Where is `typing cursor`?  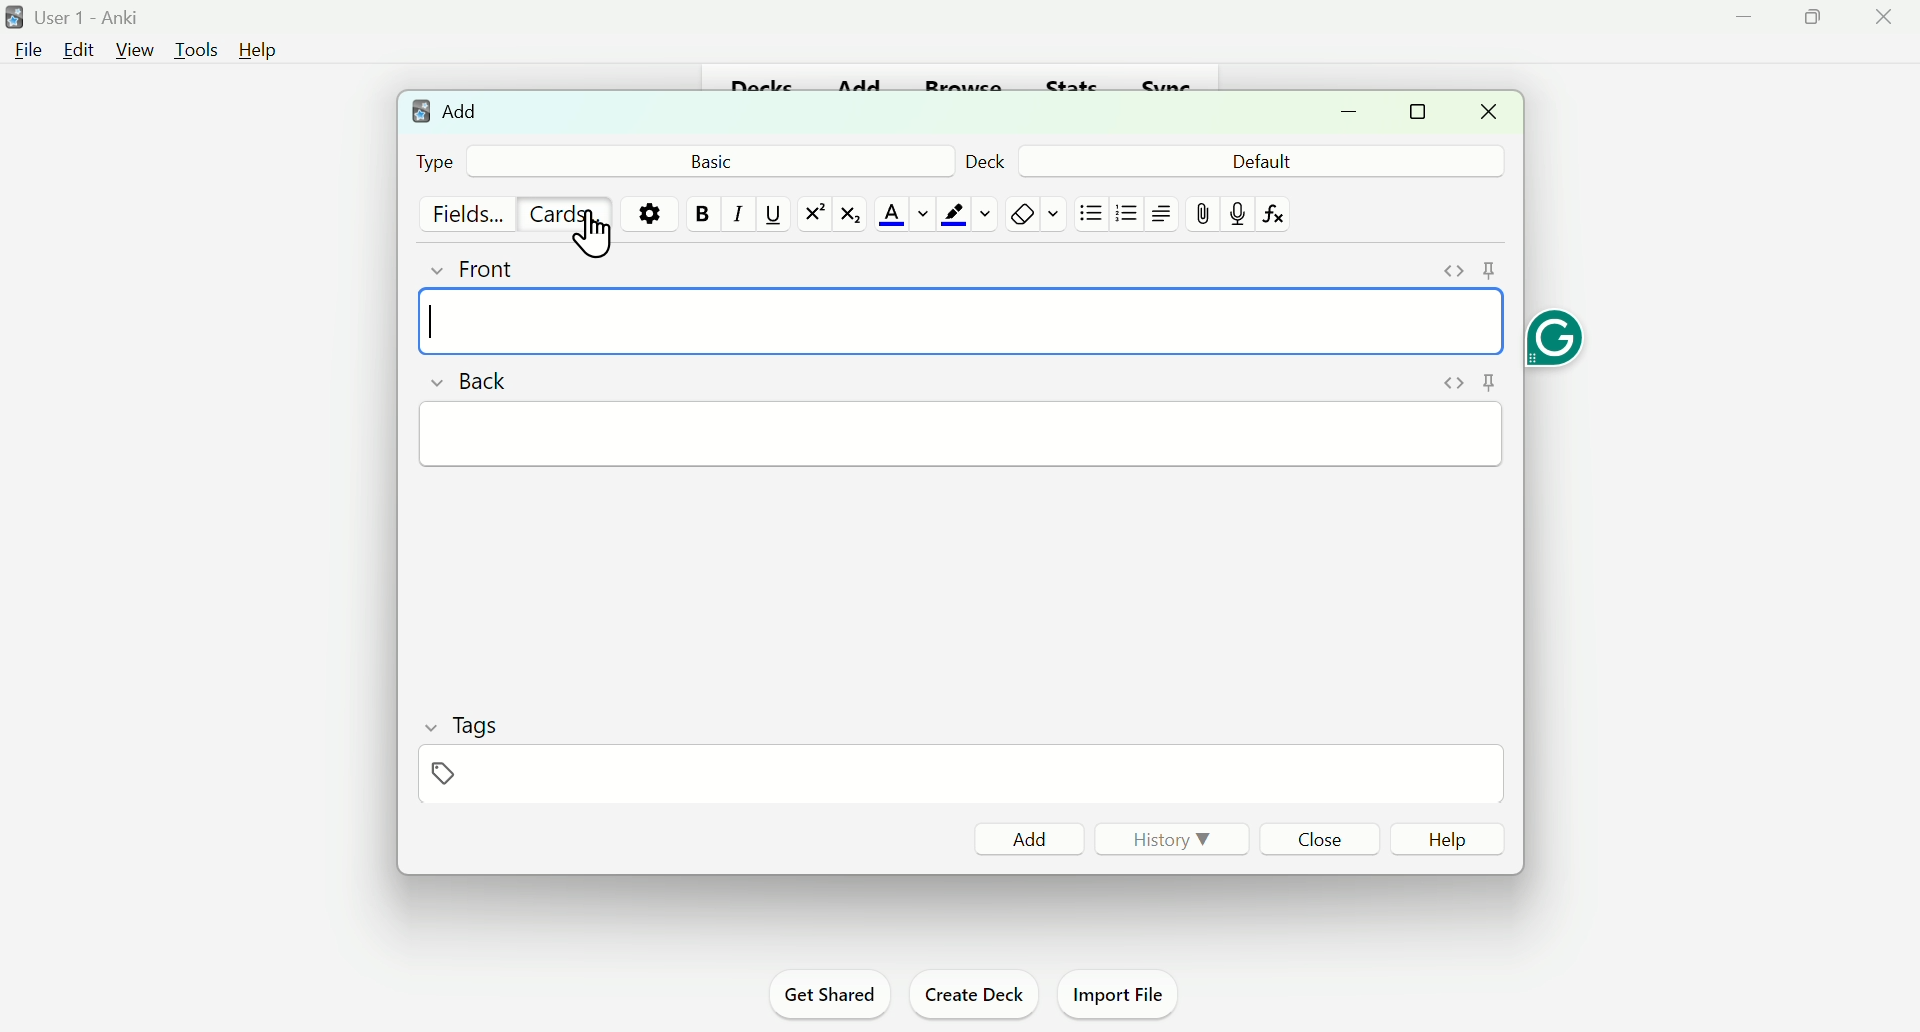 typing cursor is located at coordinates (434, 324).